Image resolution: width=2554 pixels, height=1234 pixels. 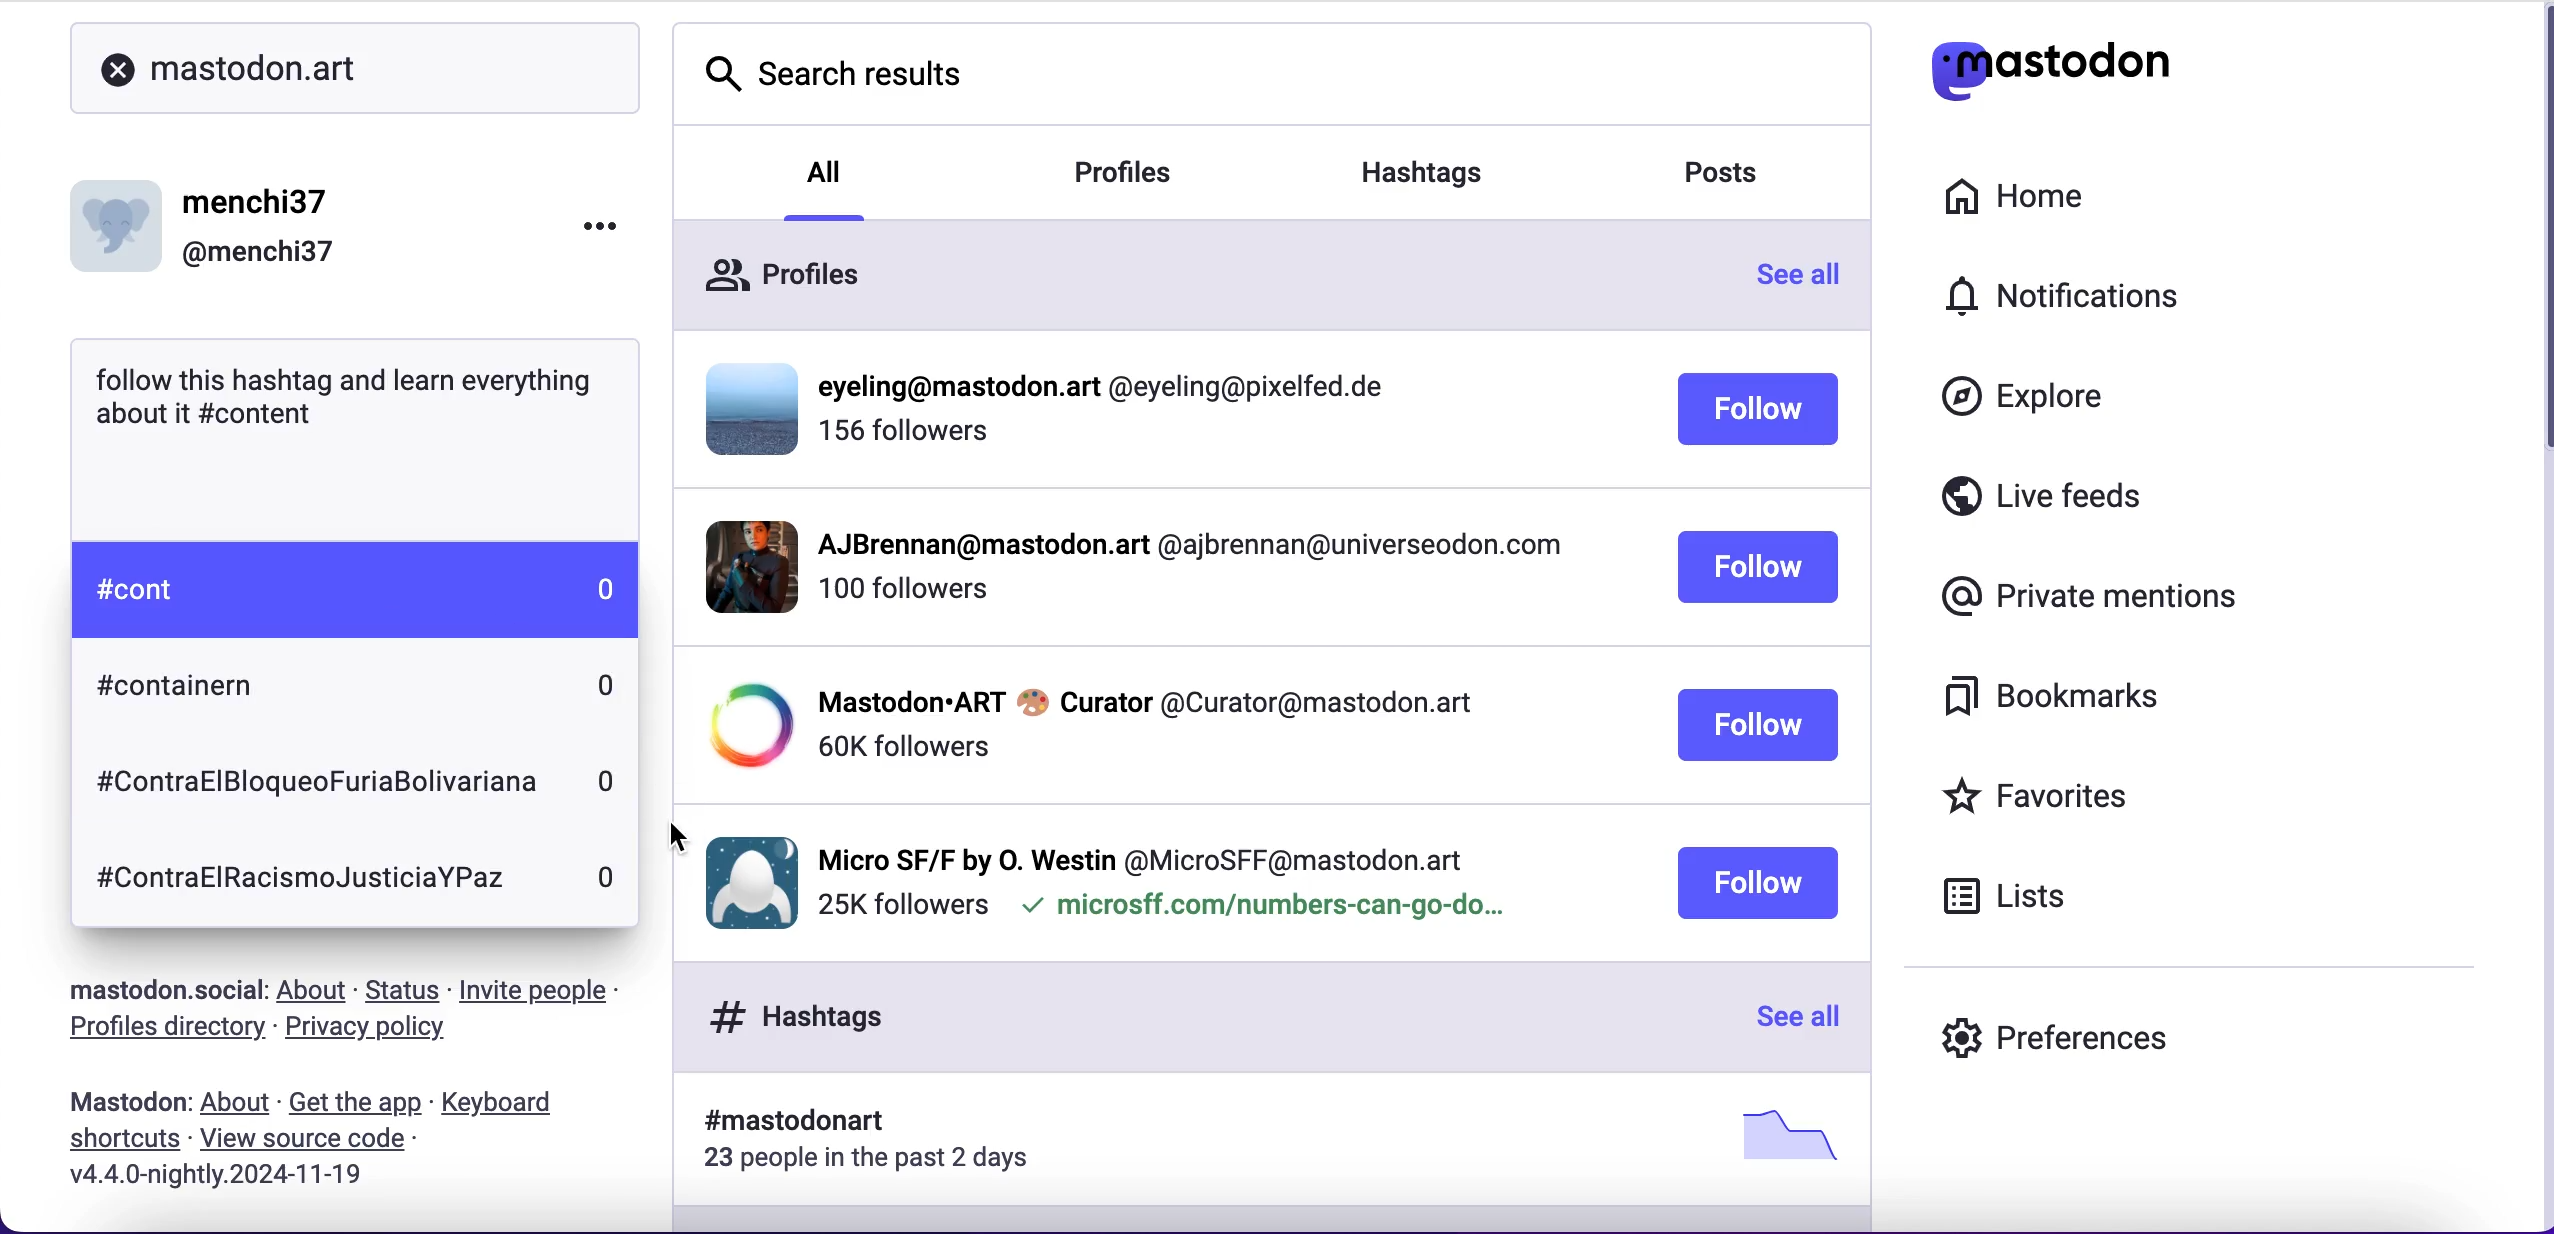 I want to click on notifications, so click(x=2107, y=302).